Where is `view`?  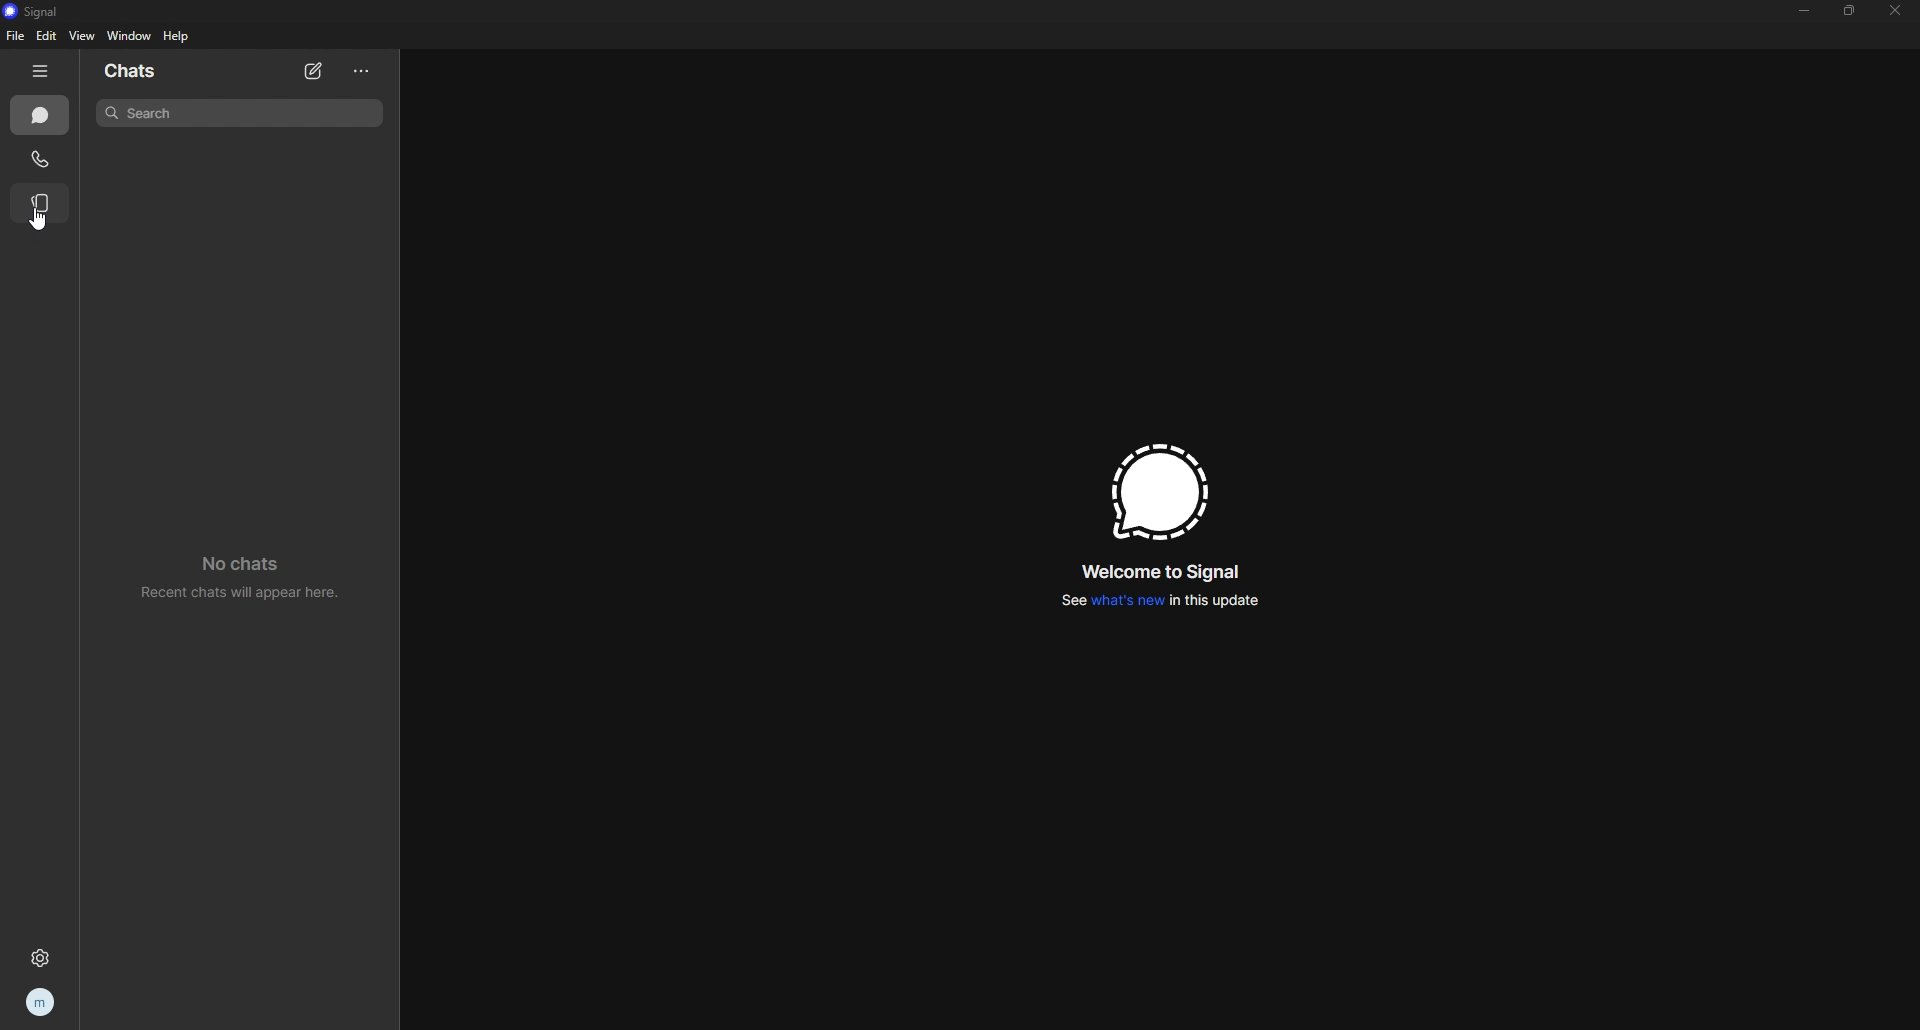
view is located at coordinates (81, 35).